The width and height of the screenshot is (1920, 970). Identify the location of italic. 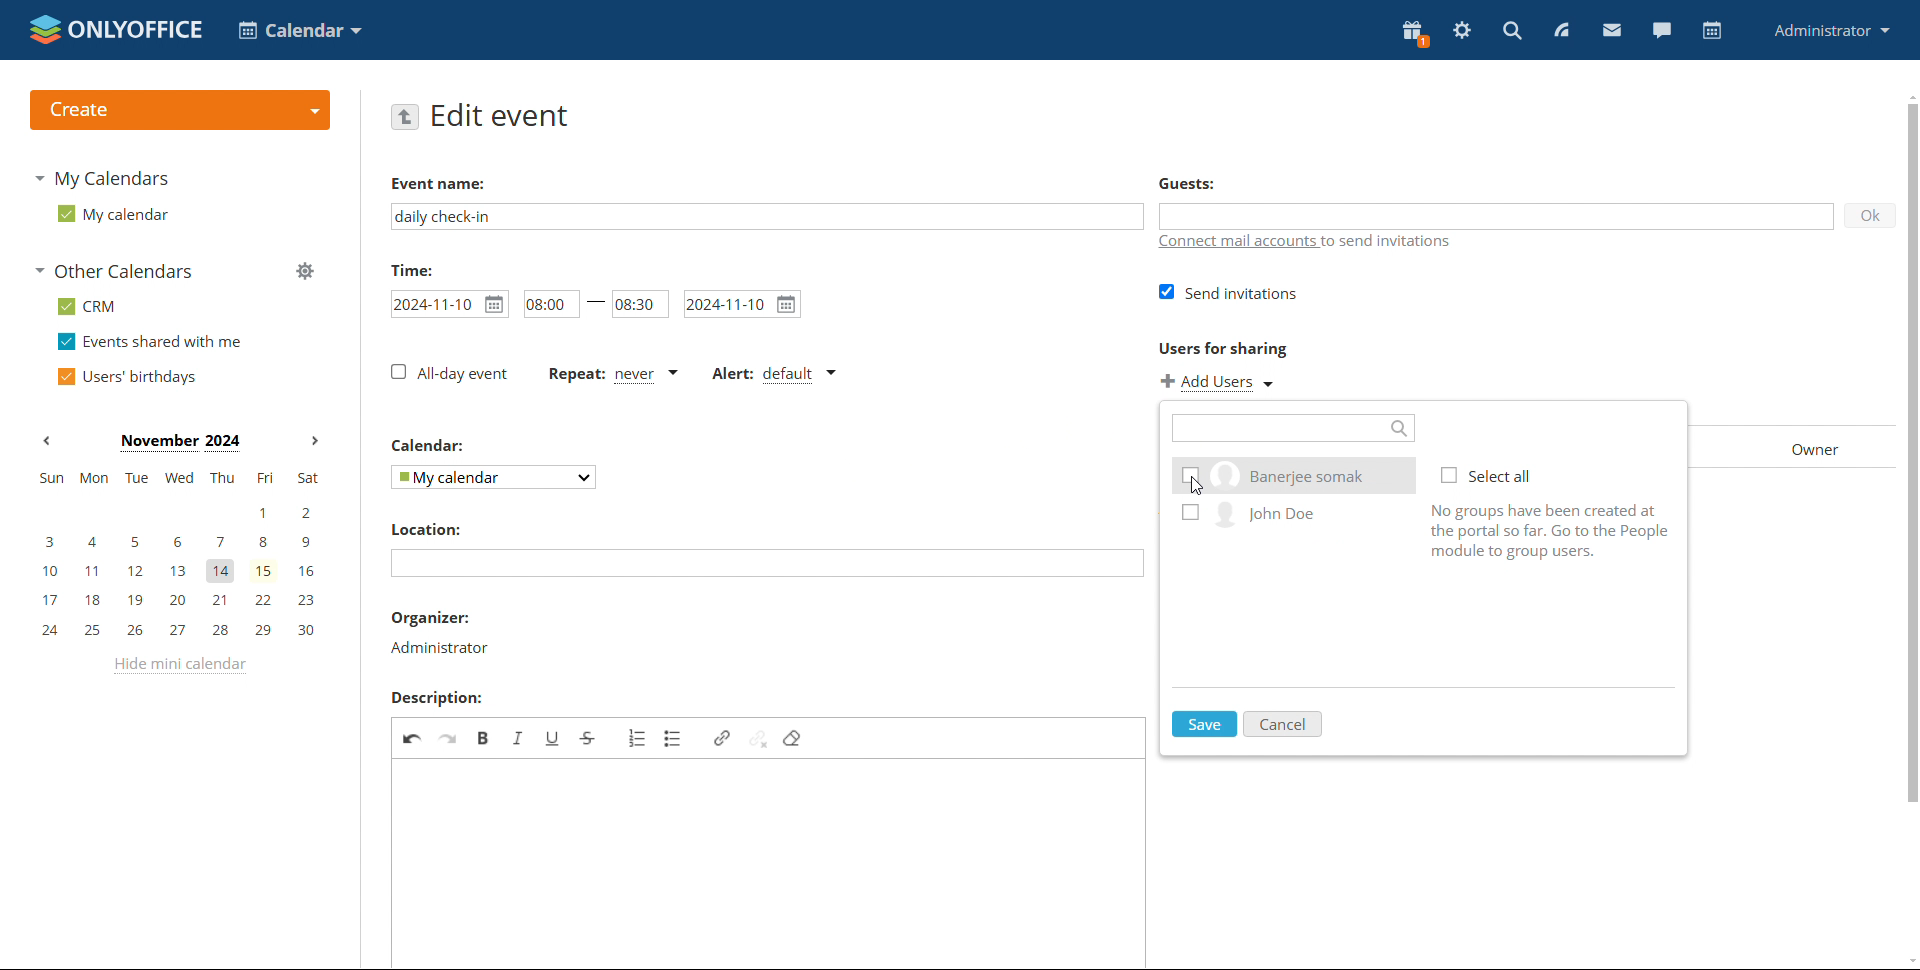
(519, 737).